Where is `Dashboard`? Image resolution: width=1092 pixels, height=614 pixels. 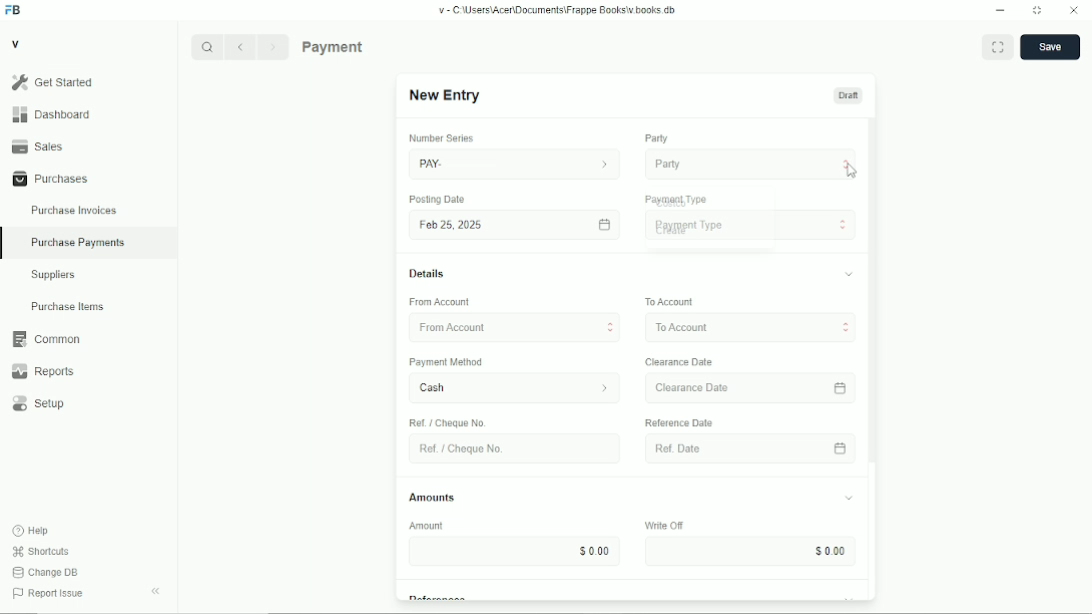 Dashboard is located at coordinates (88, 114).